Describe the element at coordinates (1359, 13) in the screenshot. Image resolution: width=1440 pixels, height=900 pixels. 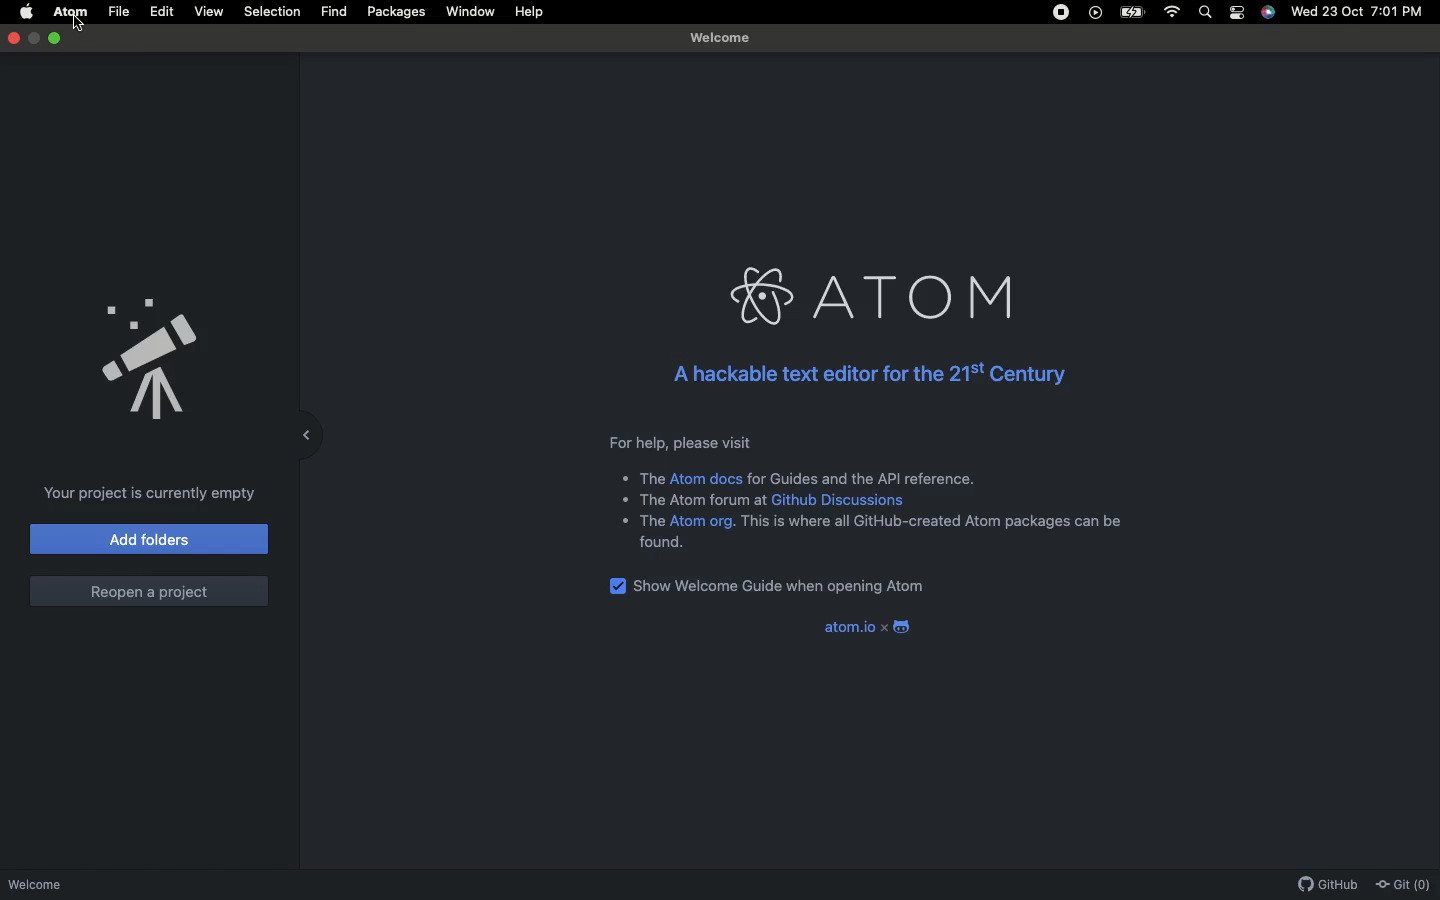
I see `Wed 23 Oct 7:01 PM` at that location.